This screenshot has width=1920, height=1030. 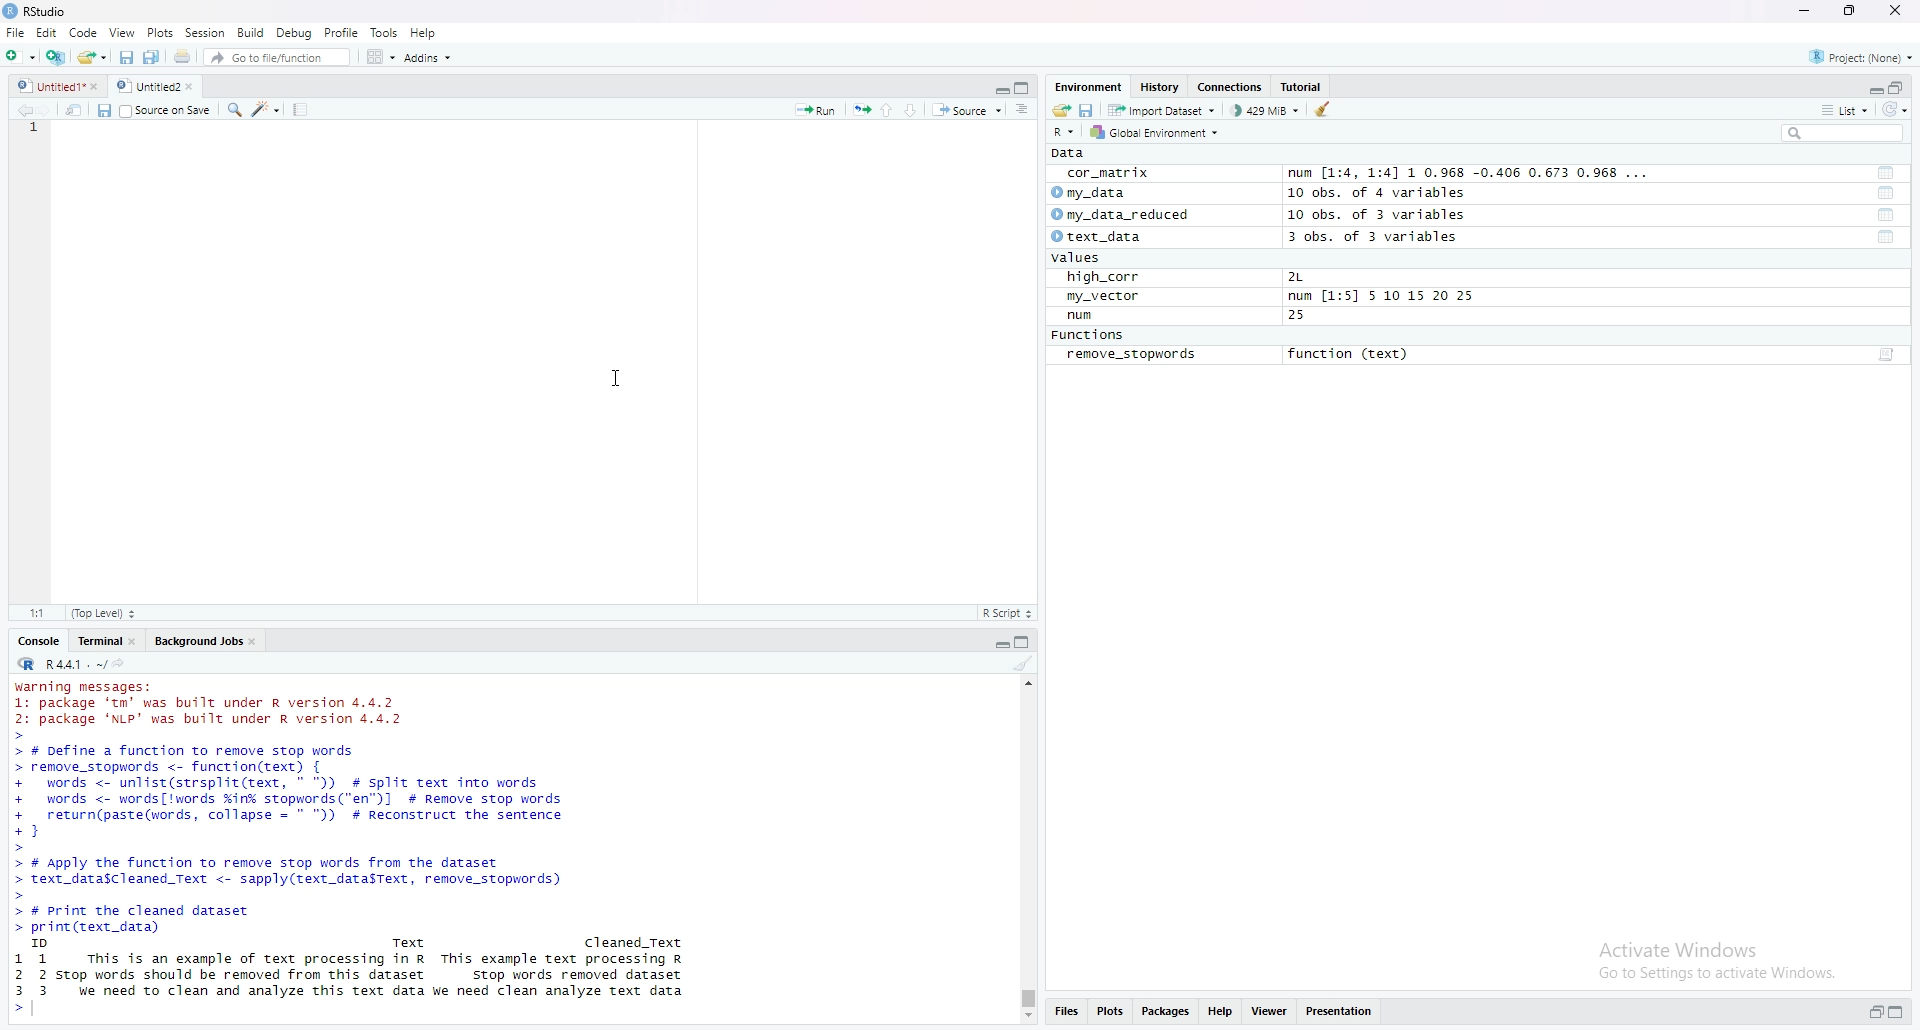 What do you see at coordinates (1897, 13) in the screenshot?
I see `Close` at bounding box center [1897, 13].